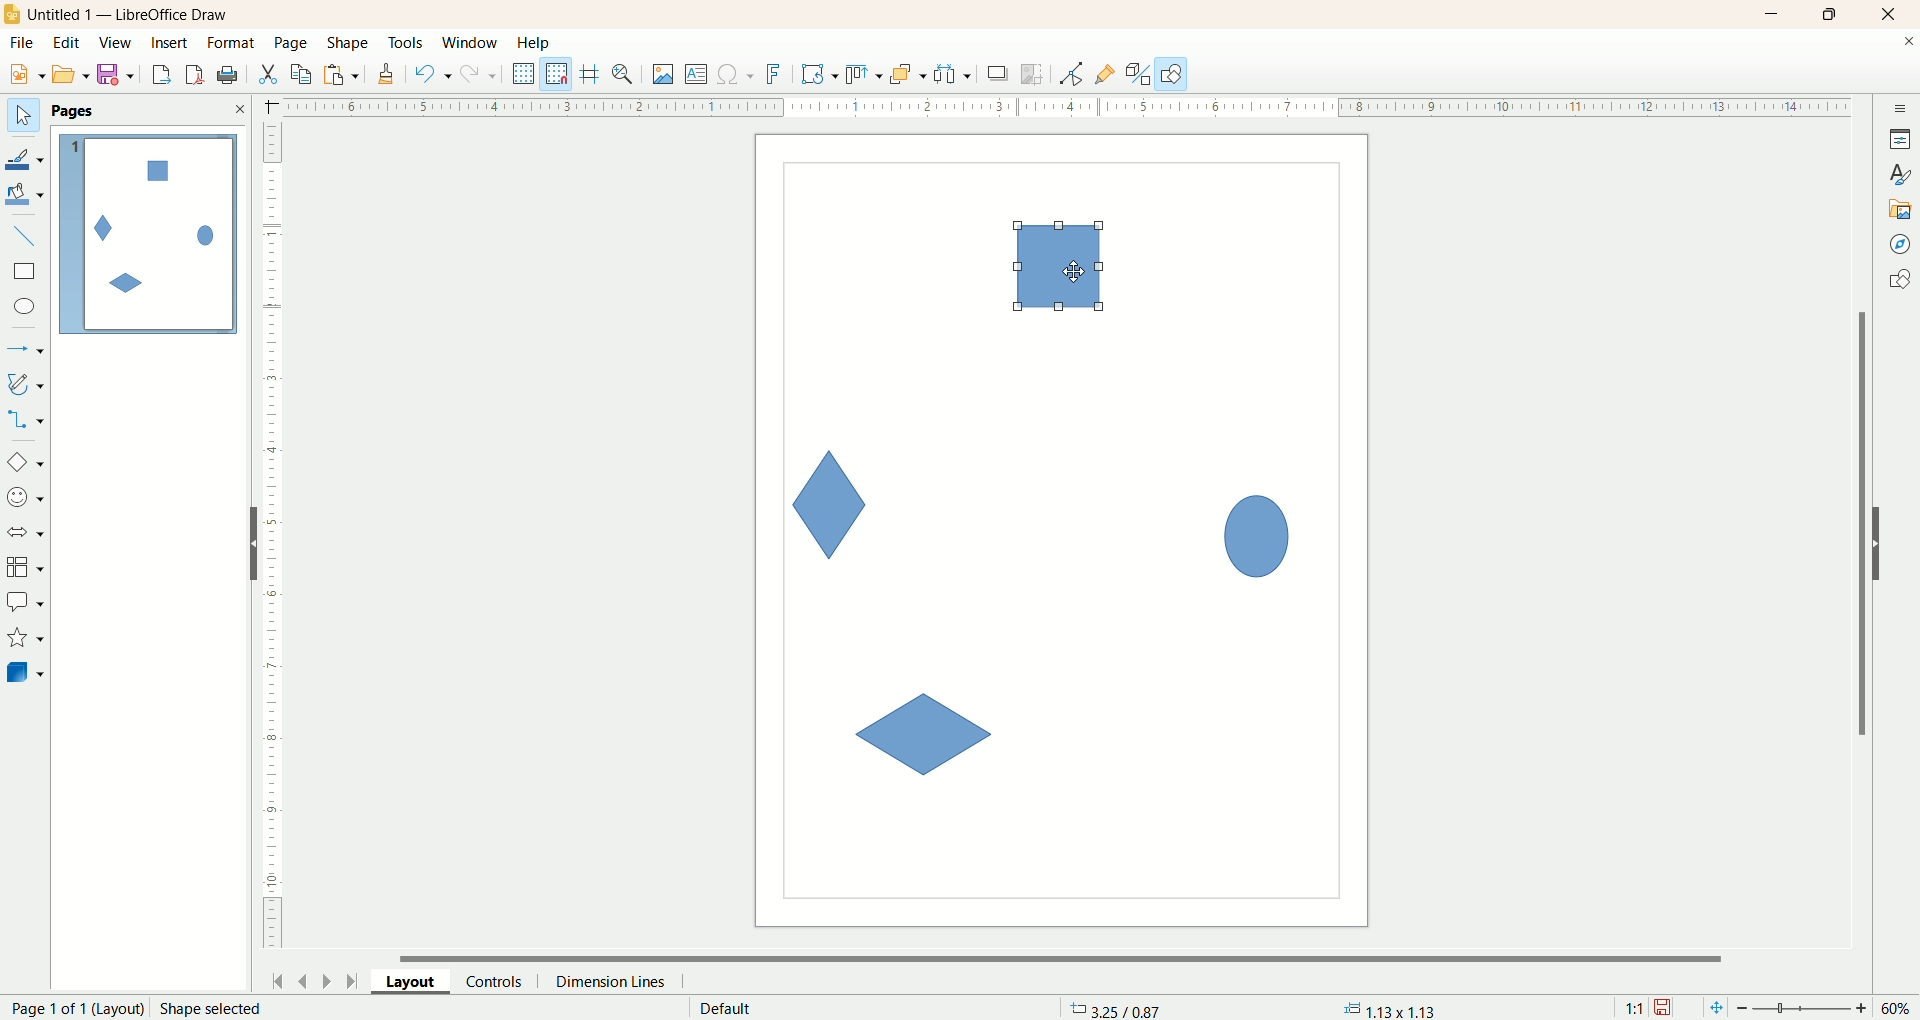 This screenshot has width=1920, height=1020. I want to click on insert, so click(172, 43).